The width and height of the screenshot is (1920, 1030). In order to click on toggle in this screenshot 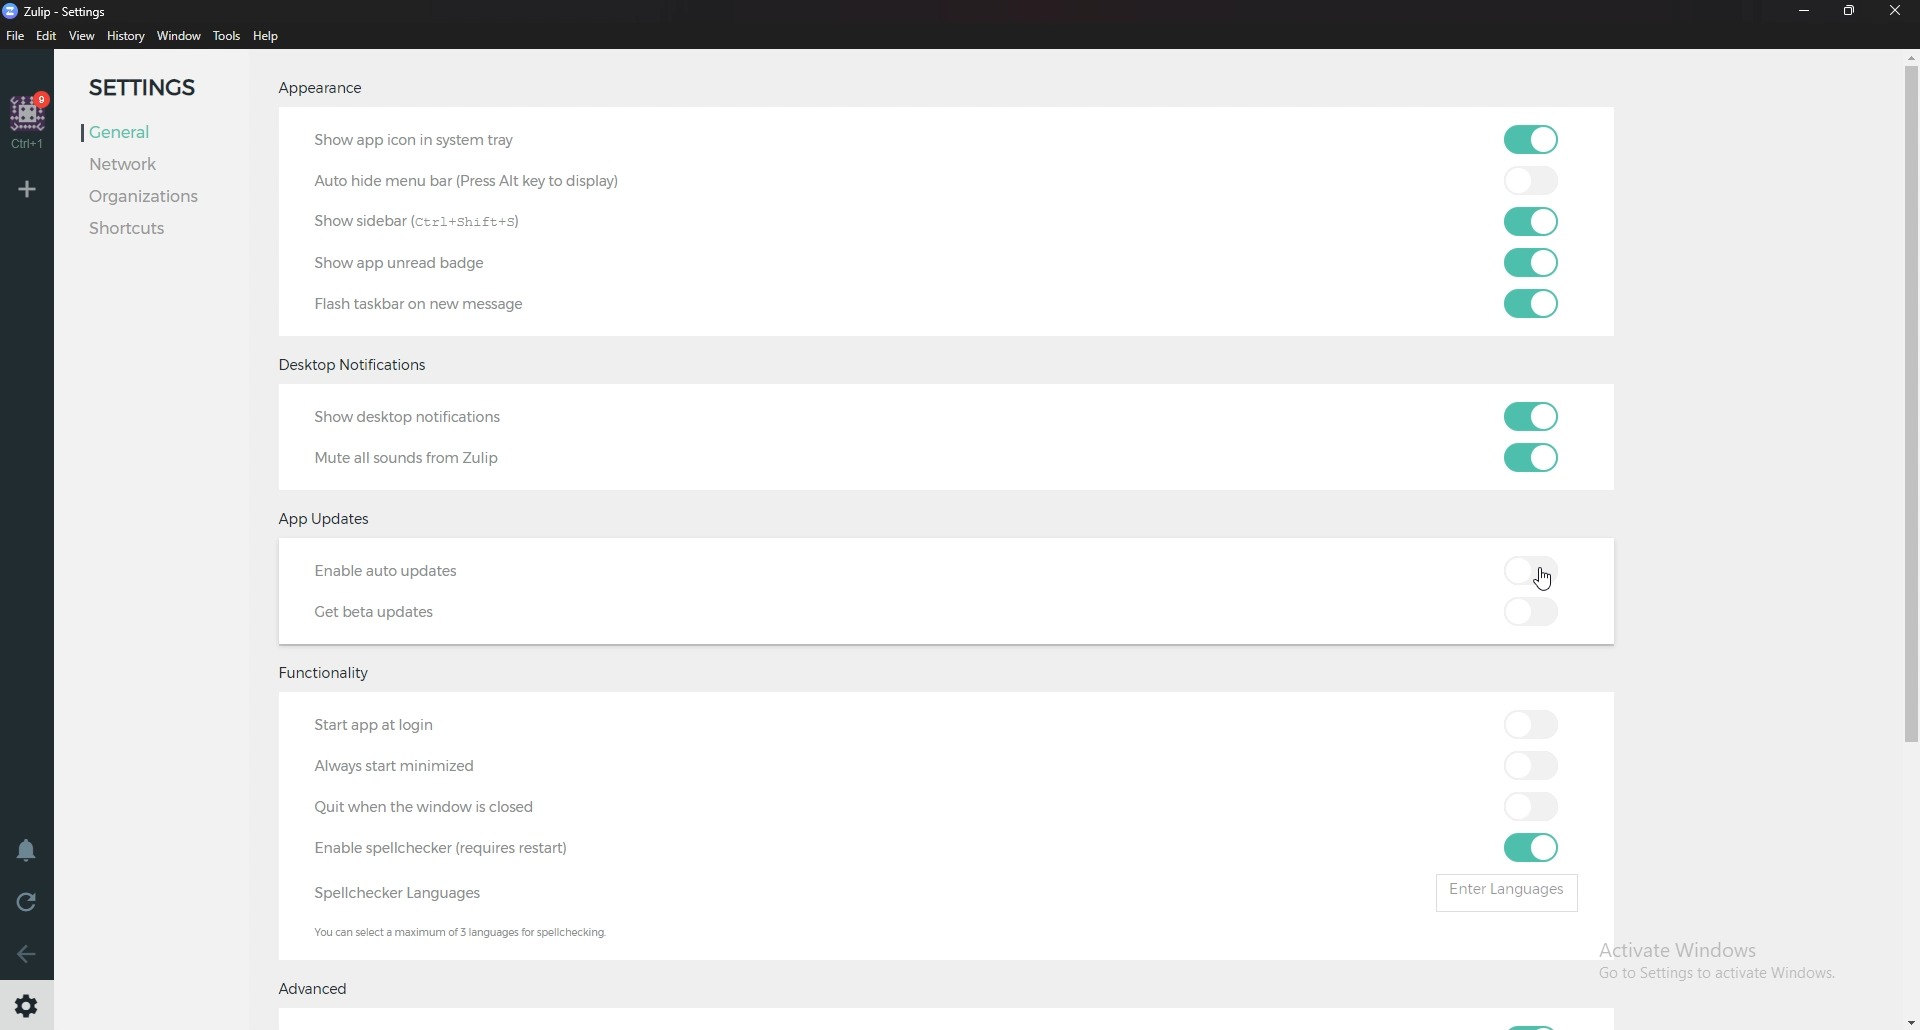, I will do `click(1528, 568)`.